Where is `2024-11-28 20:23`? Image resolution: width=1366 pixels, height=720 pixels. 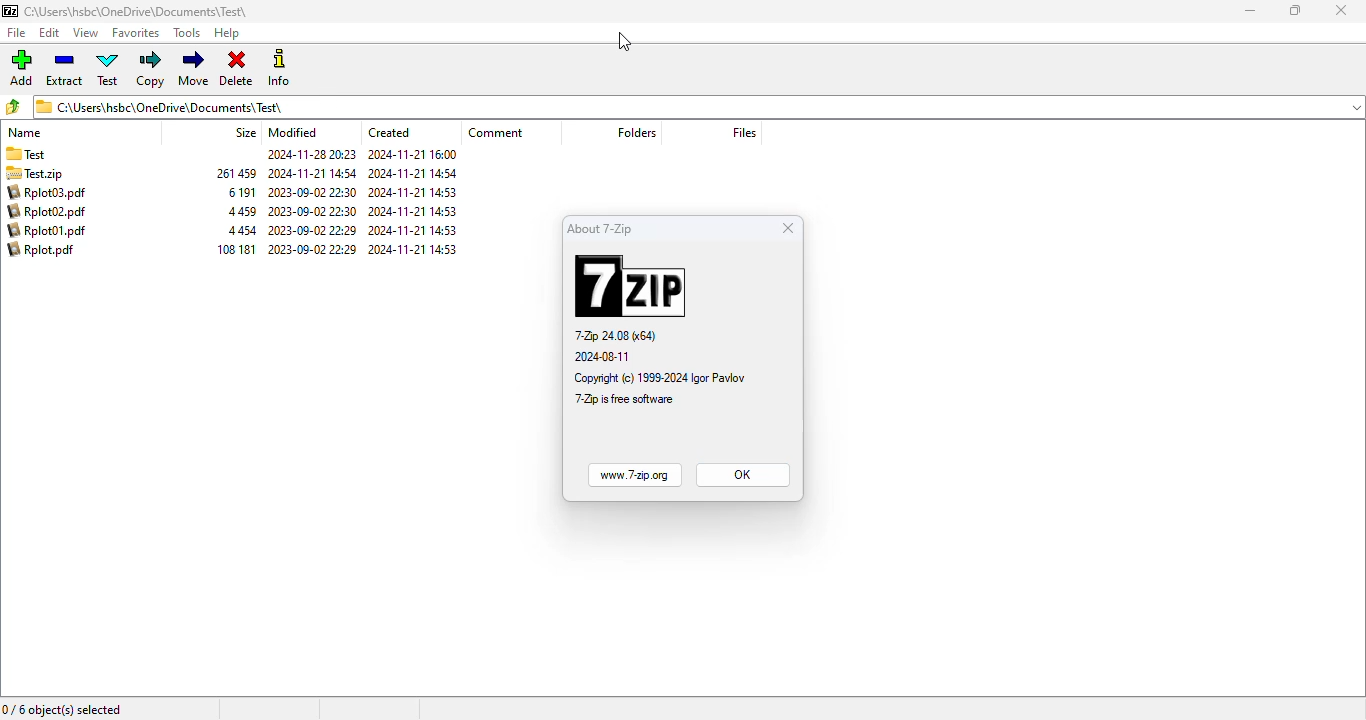 2024-11-28 20:23 is located at coordinates (308, 156).